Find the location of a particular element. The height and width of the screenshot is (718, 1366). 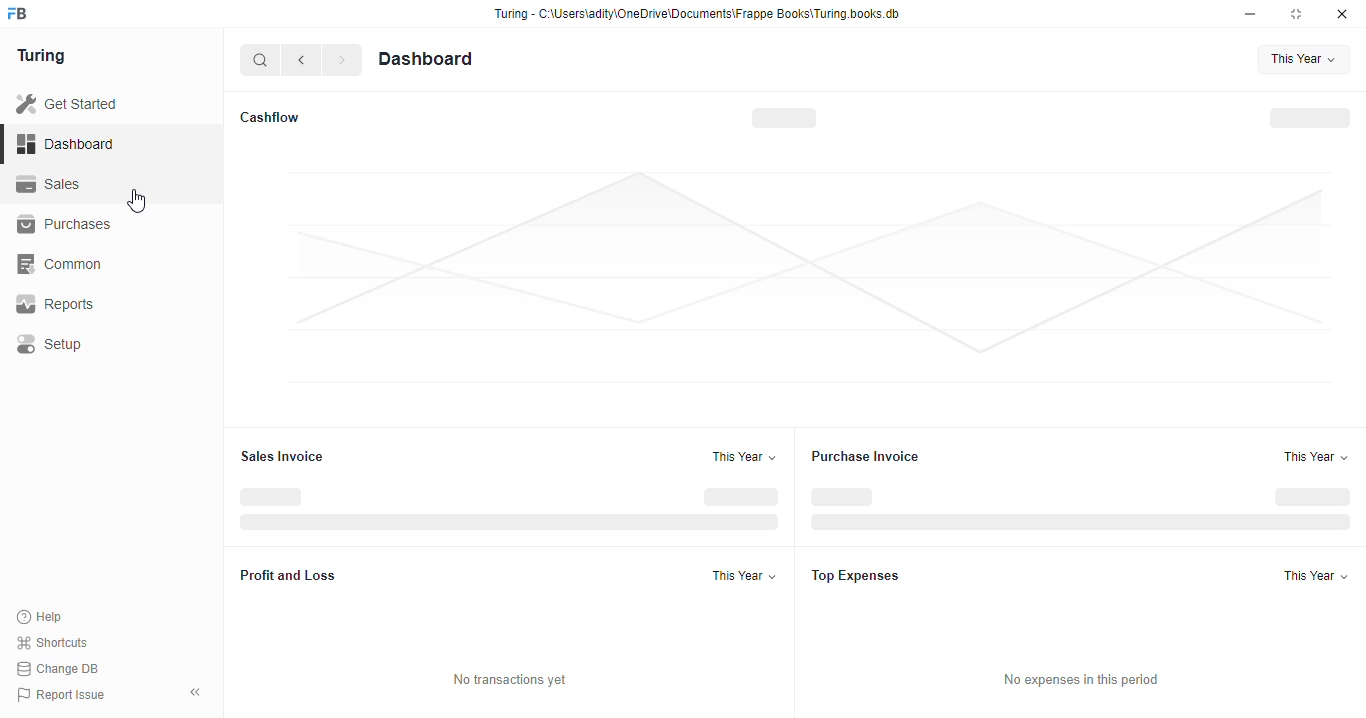

This Year + is located at coordinates (745, 575).